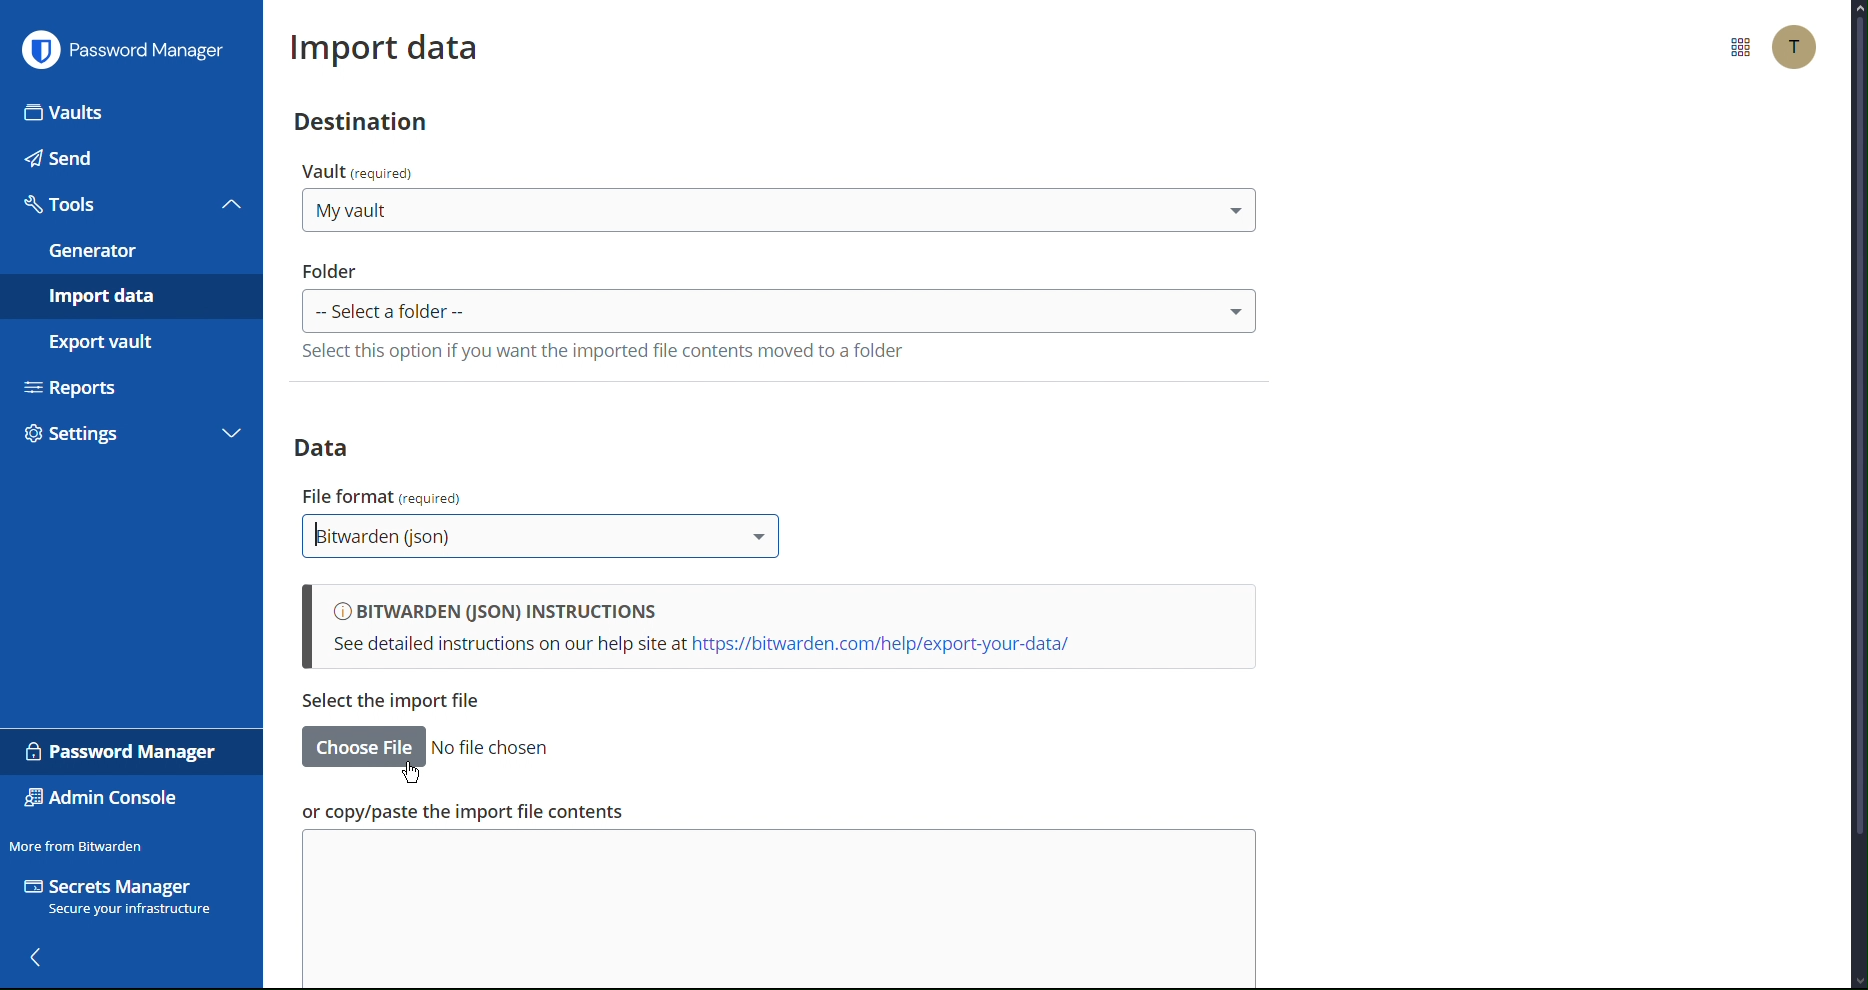 This screenshot has width=1868, height=990. Describe the element at coordinates (491, 745) in the screenshot. I see `no file chosen` at that location.